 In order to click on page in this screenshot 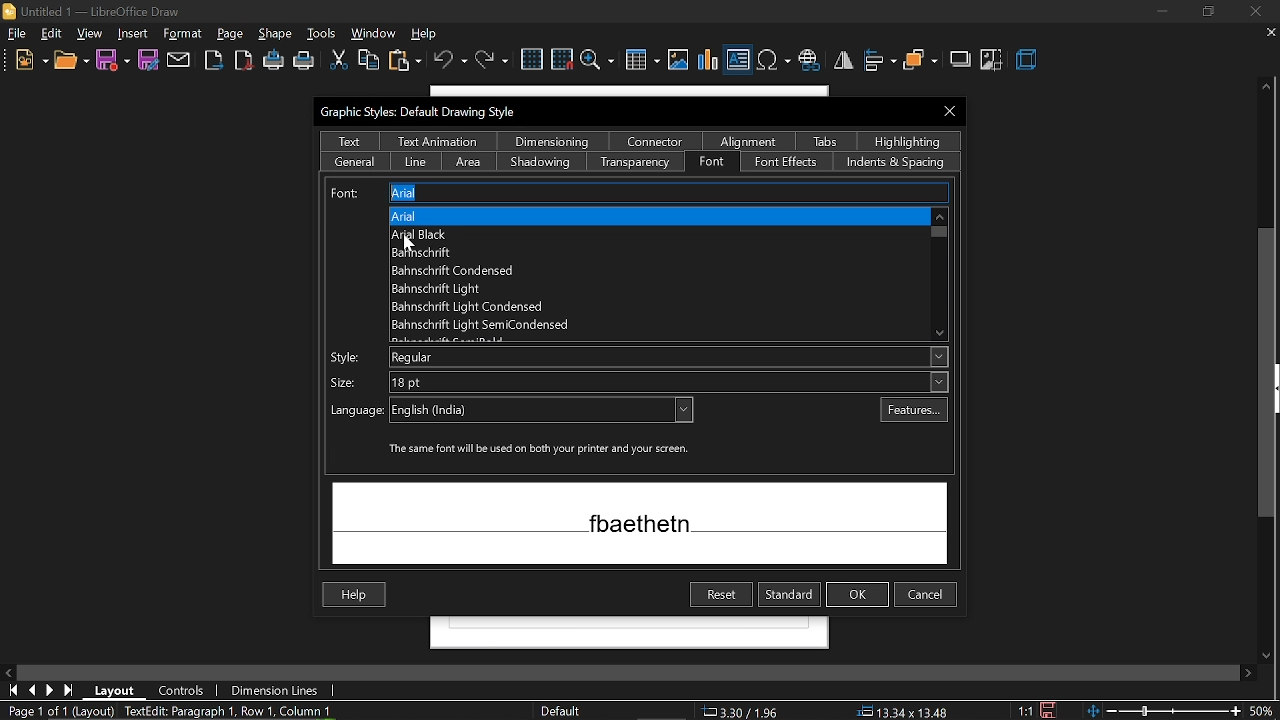, I will do `click(276, 33)`.